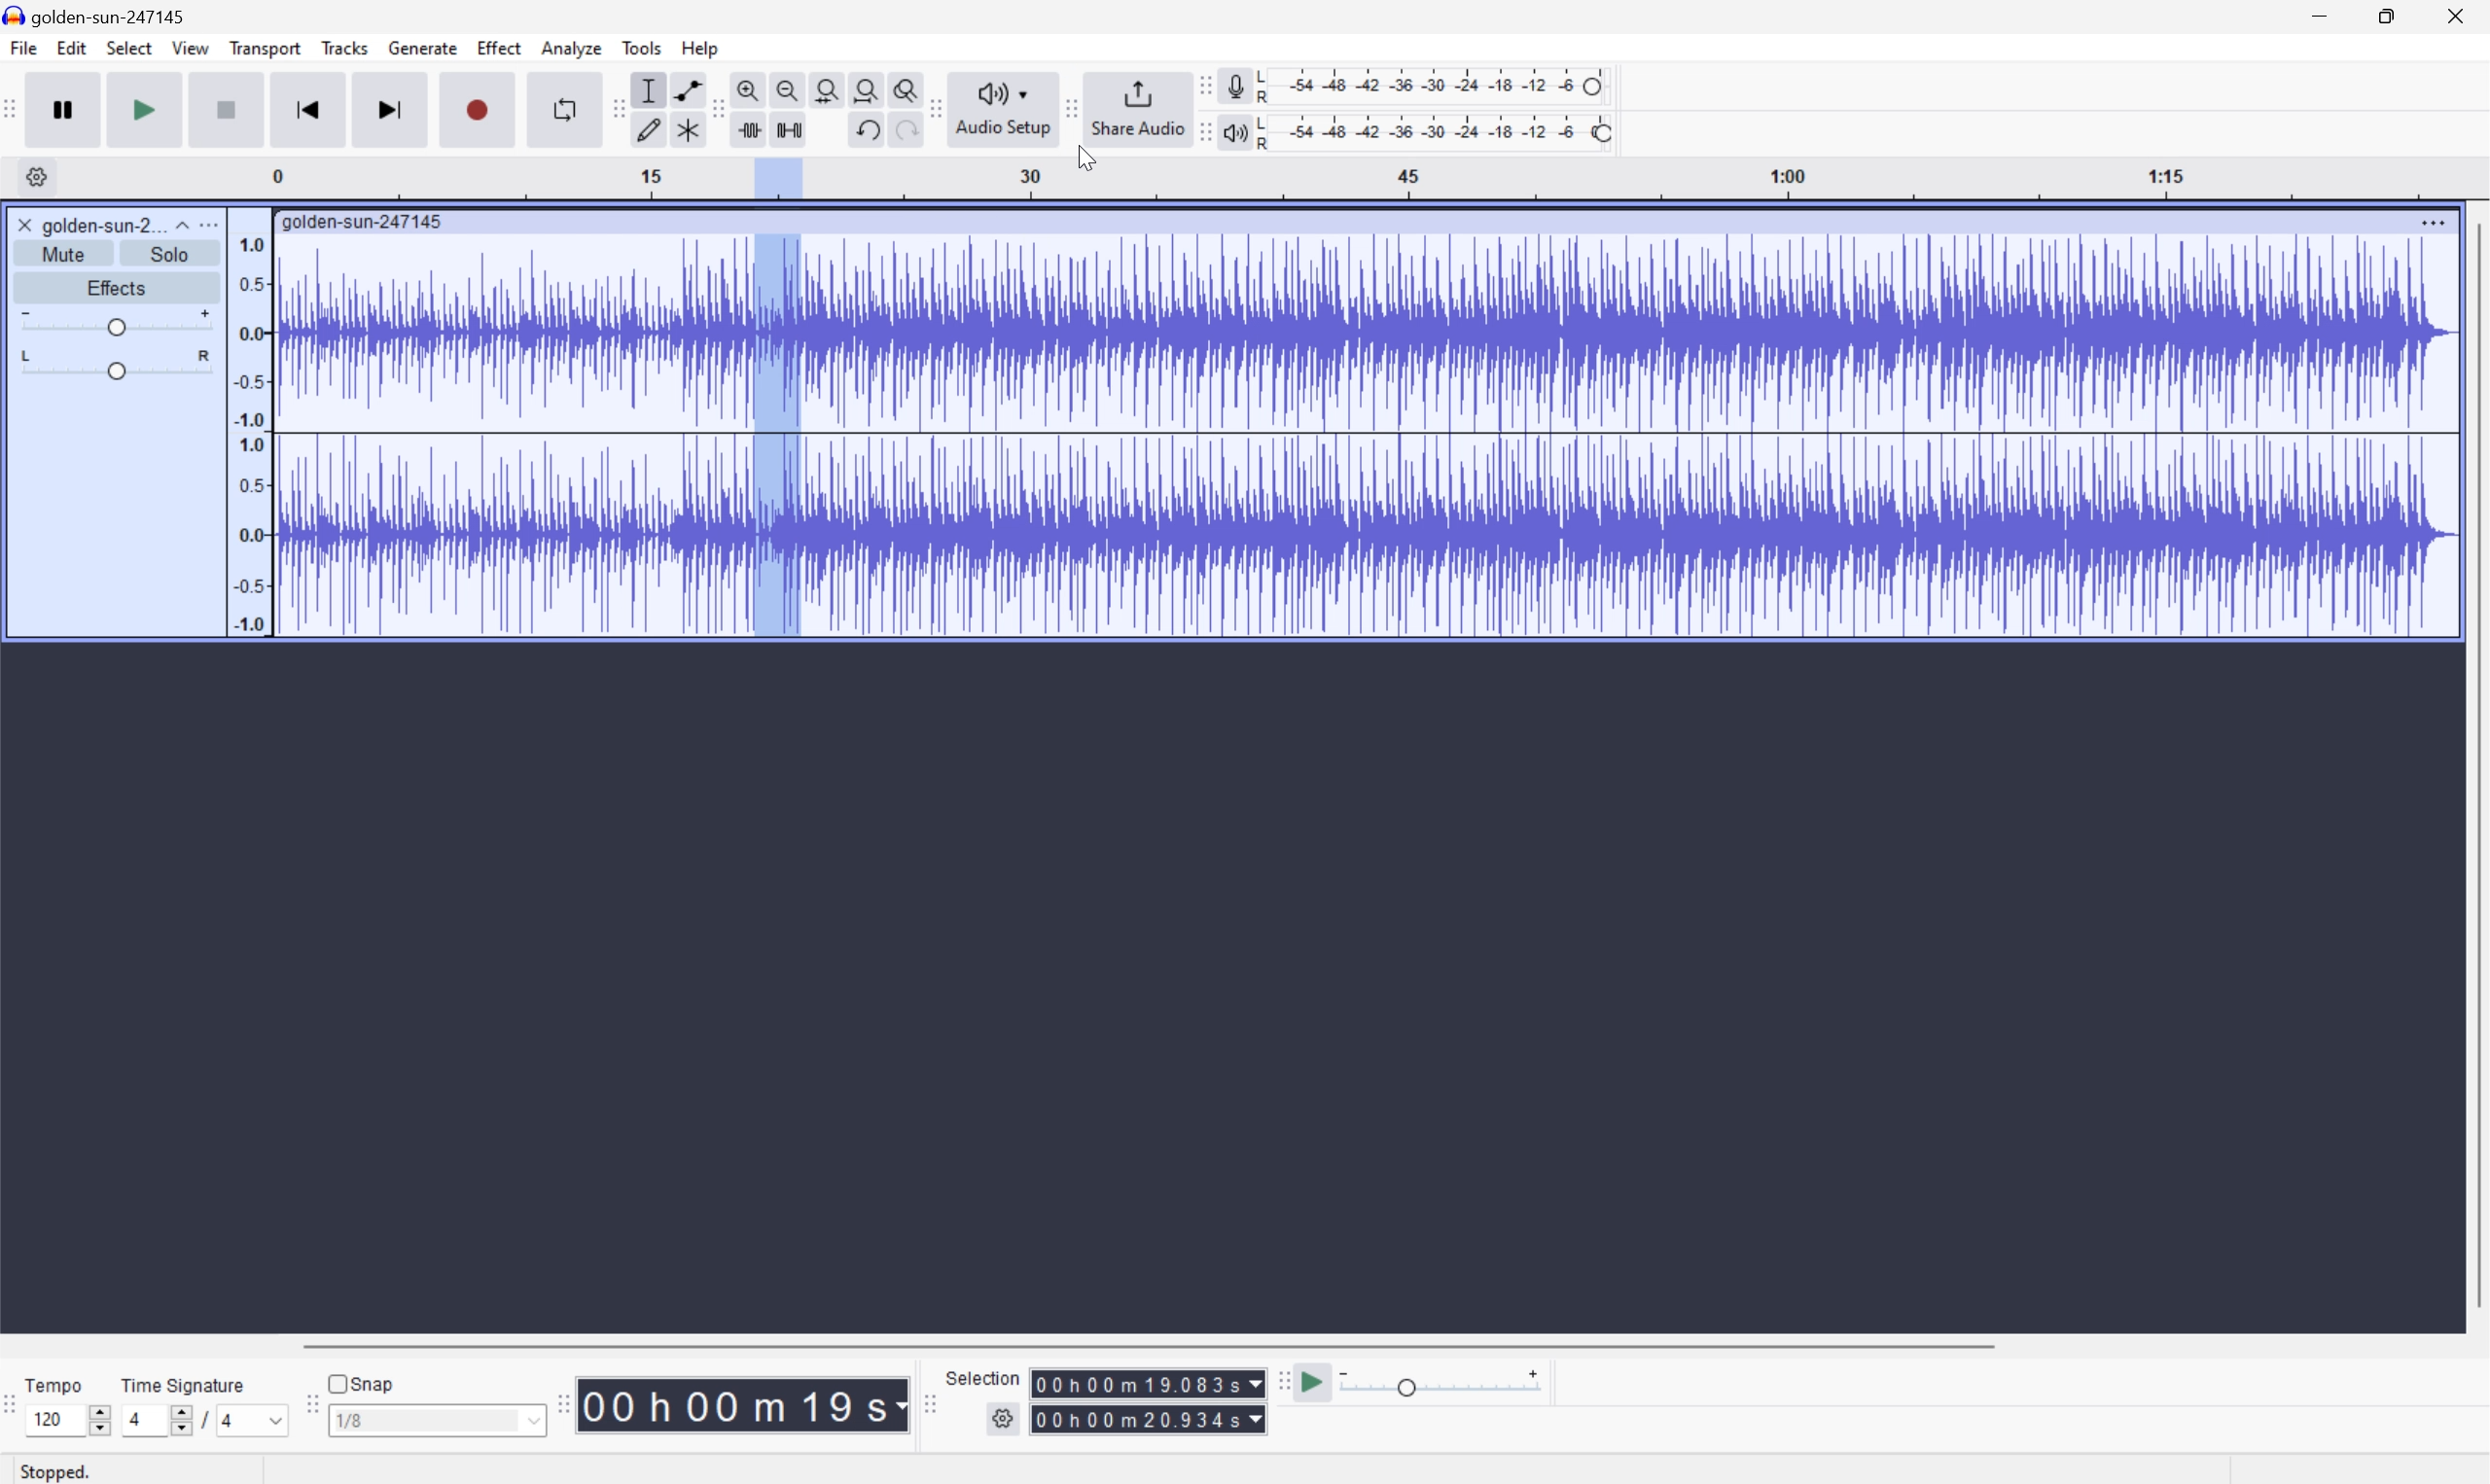 The width and height of the screenshot is (2490, 1484). Describe the element at coordinates (1315, 1383) in the screenshot. I see `Play st speed` at that location.